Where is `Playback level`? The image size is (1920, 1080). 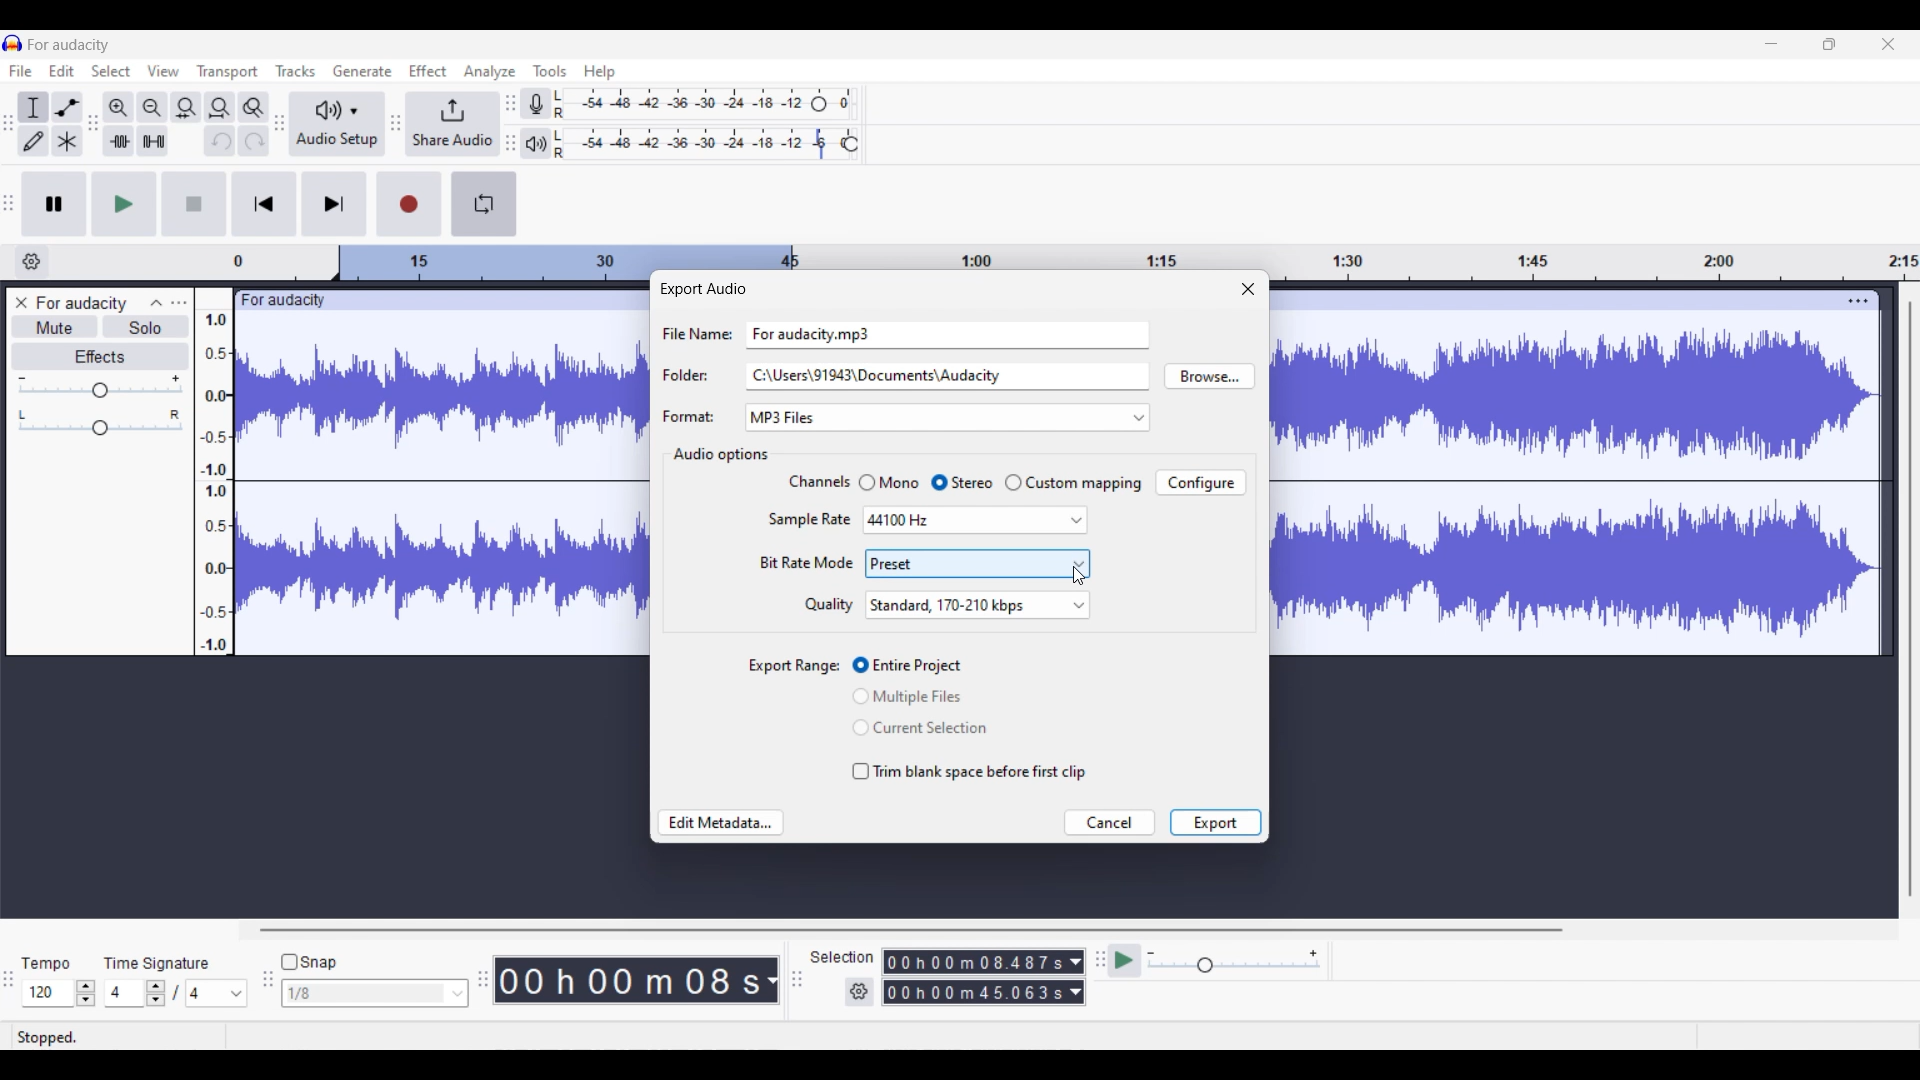
Playback level is located at coordinates (694, 144).